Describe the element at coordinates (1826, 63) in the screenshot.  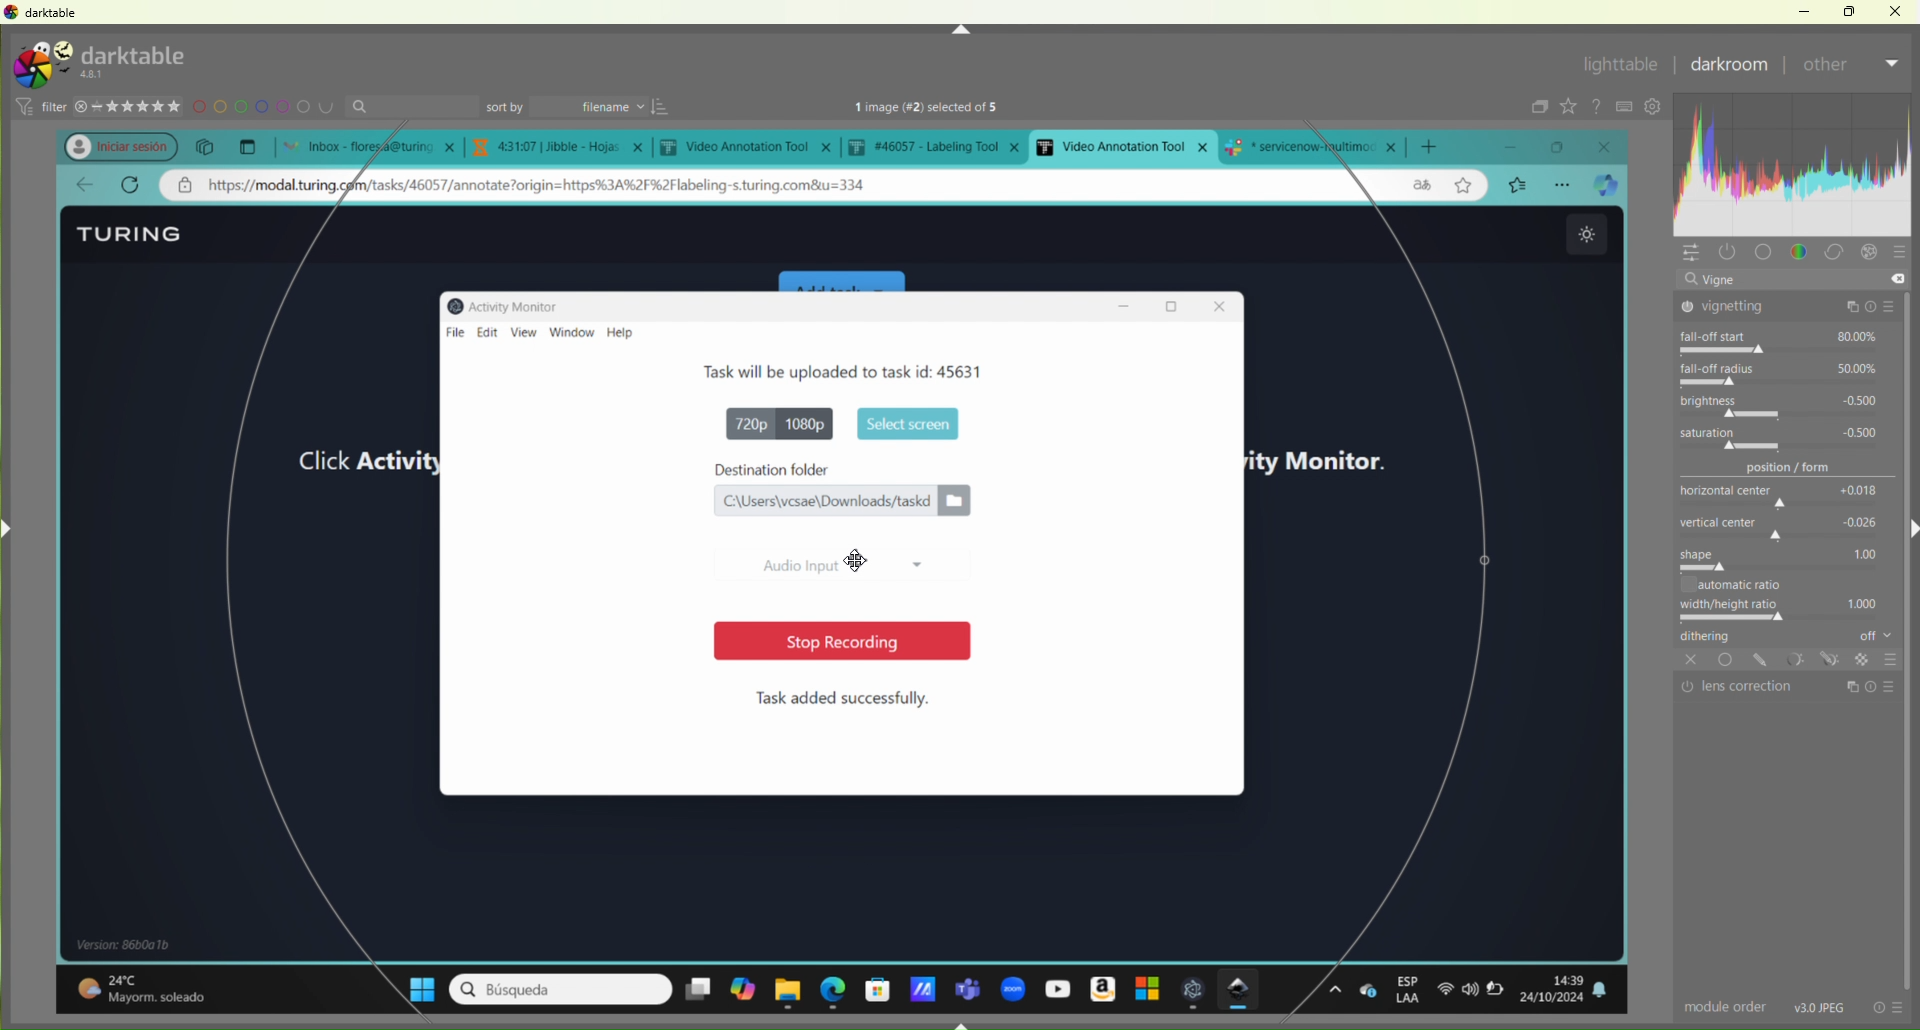
I see `After` at that location.